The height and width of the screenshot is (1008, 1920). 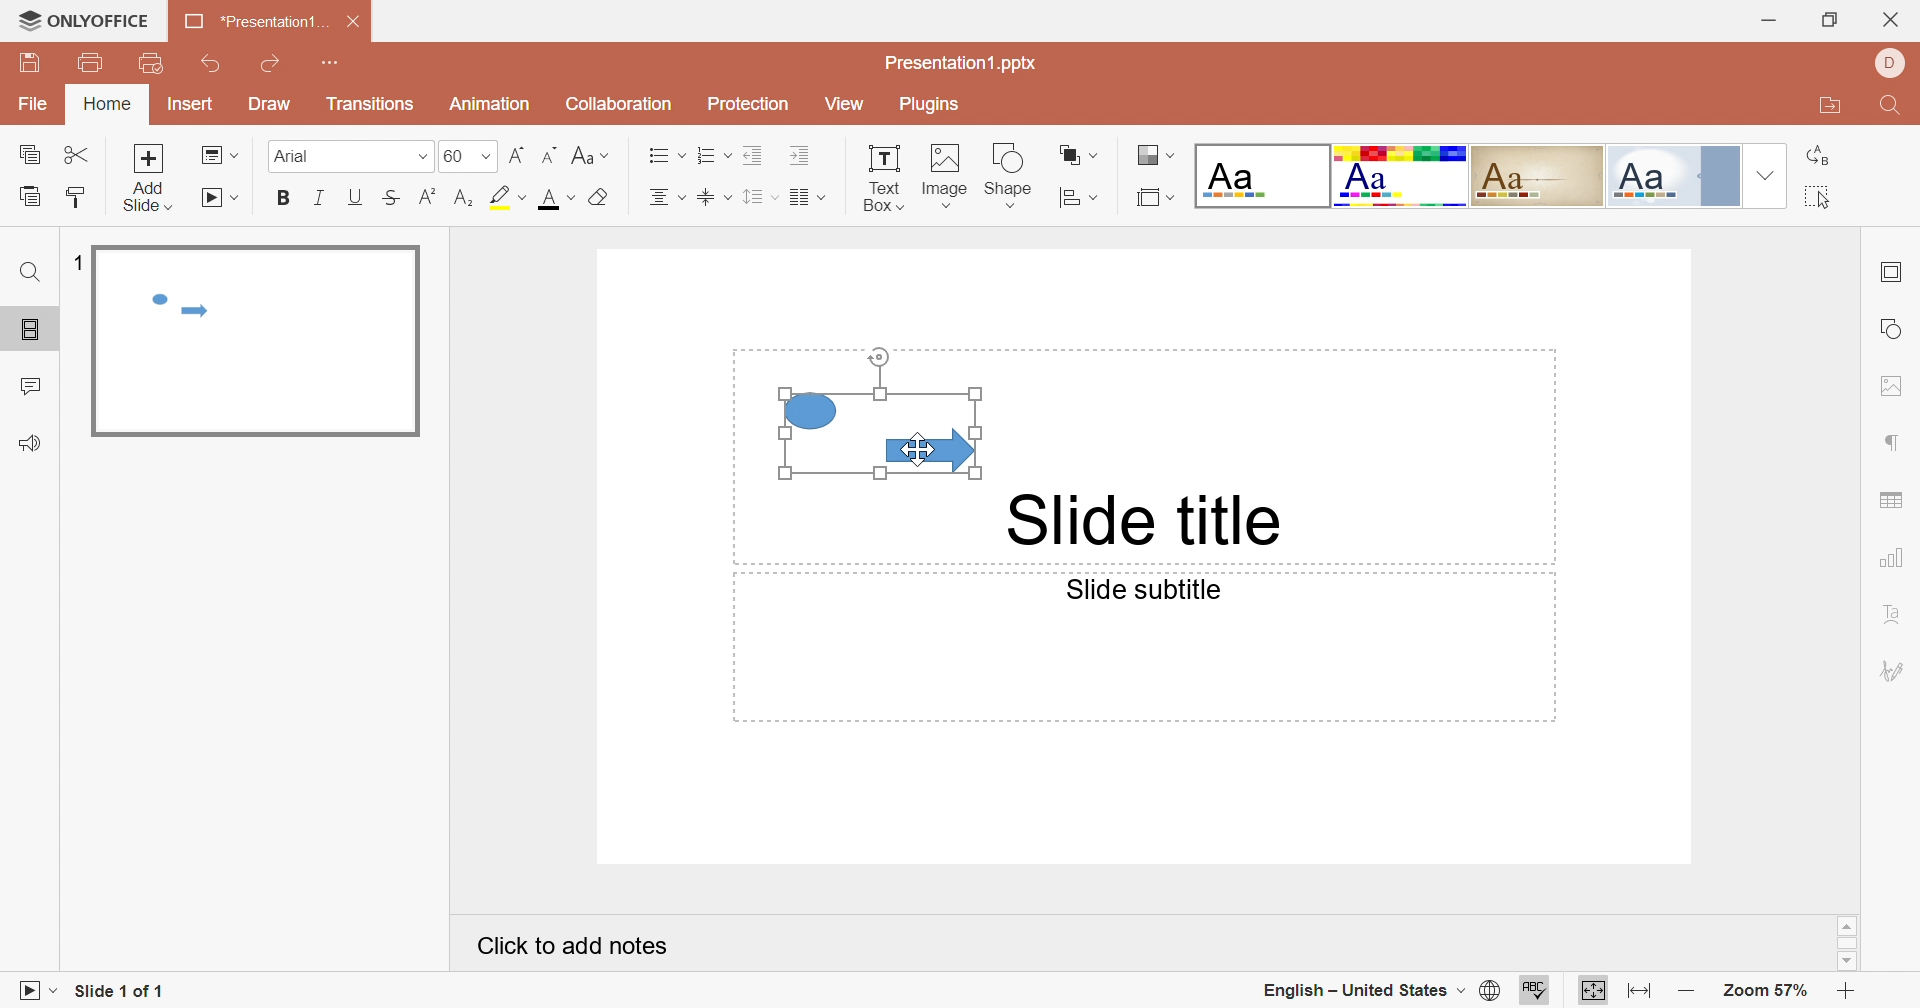 I want to click on Font color, so click(x=556, y=199).